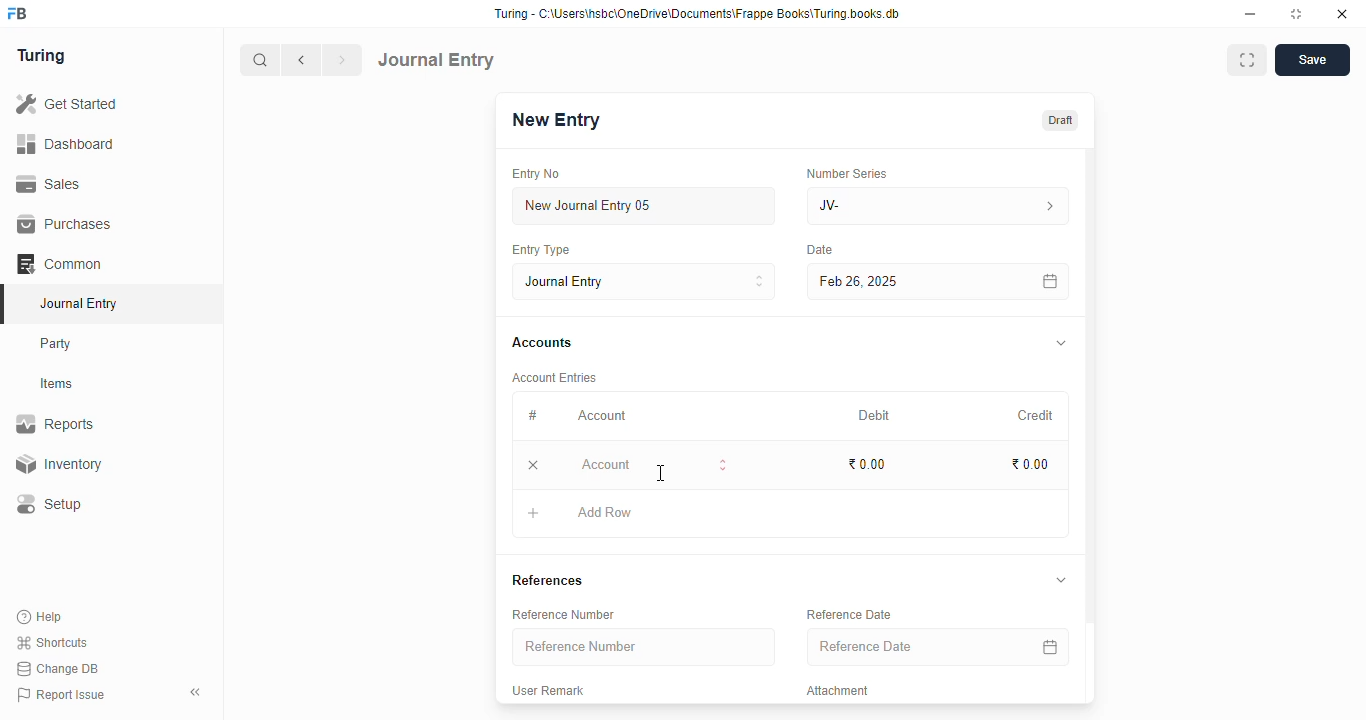 The height and width of the screenshot is (720, 1366). I want to click on help, so click(41, 616).